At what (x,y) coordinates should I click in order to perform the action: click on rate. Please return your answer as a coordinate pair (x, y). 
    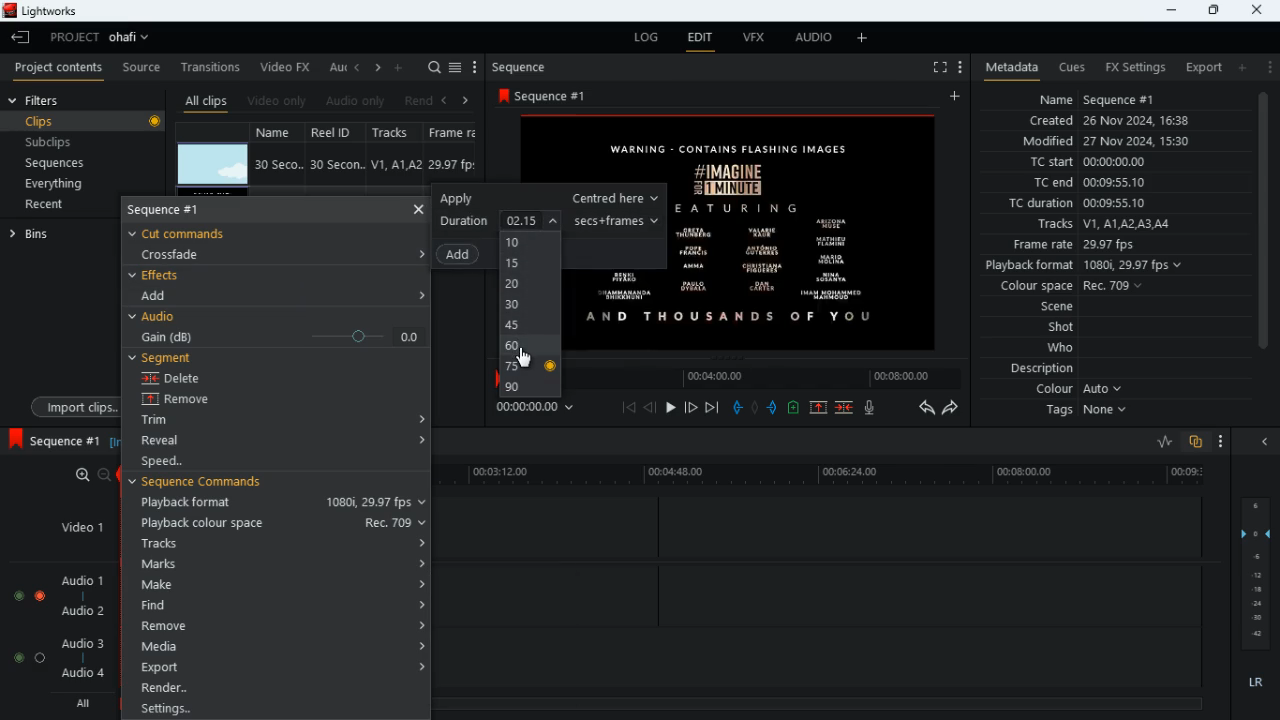
    Looking at the image, I should click on (1158, 442).